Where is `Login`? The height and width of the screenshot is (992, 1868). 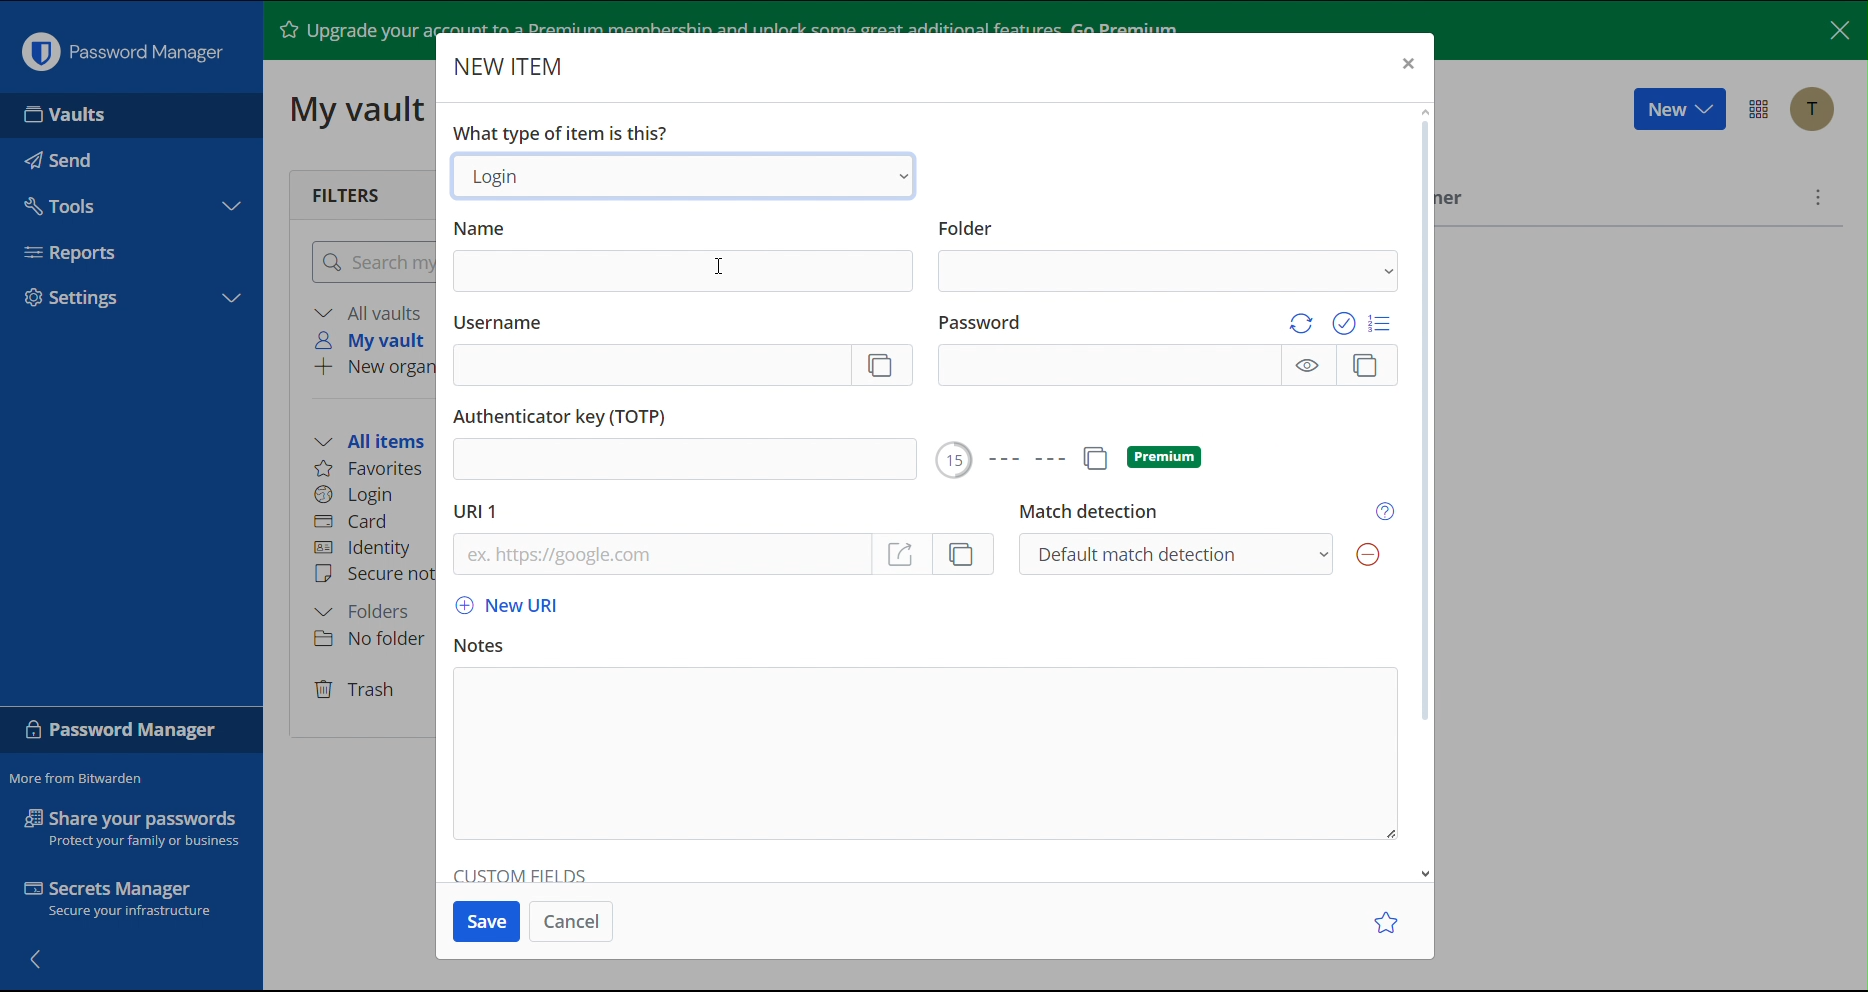 Login is located at coordinates (687, 178).